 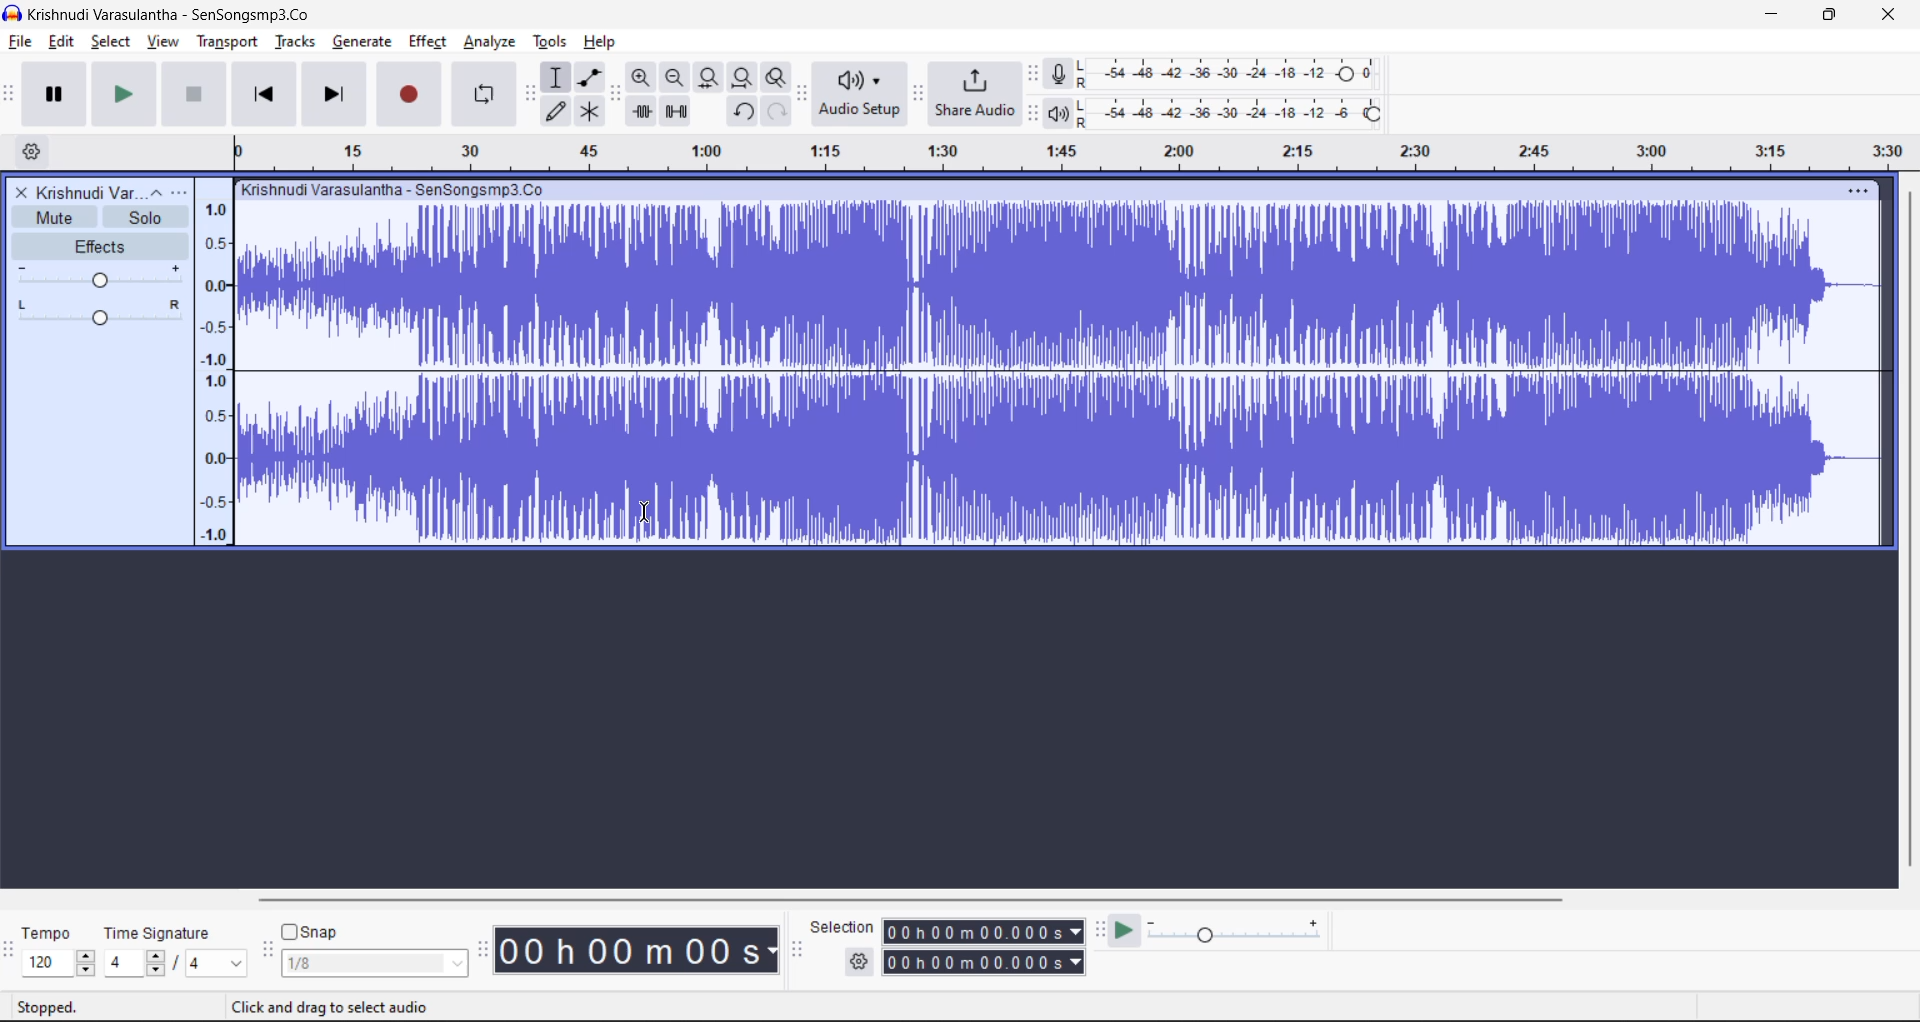 I want to click on selection settings, so click(x=859, y=961).